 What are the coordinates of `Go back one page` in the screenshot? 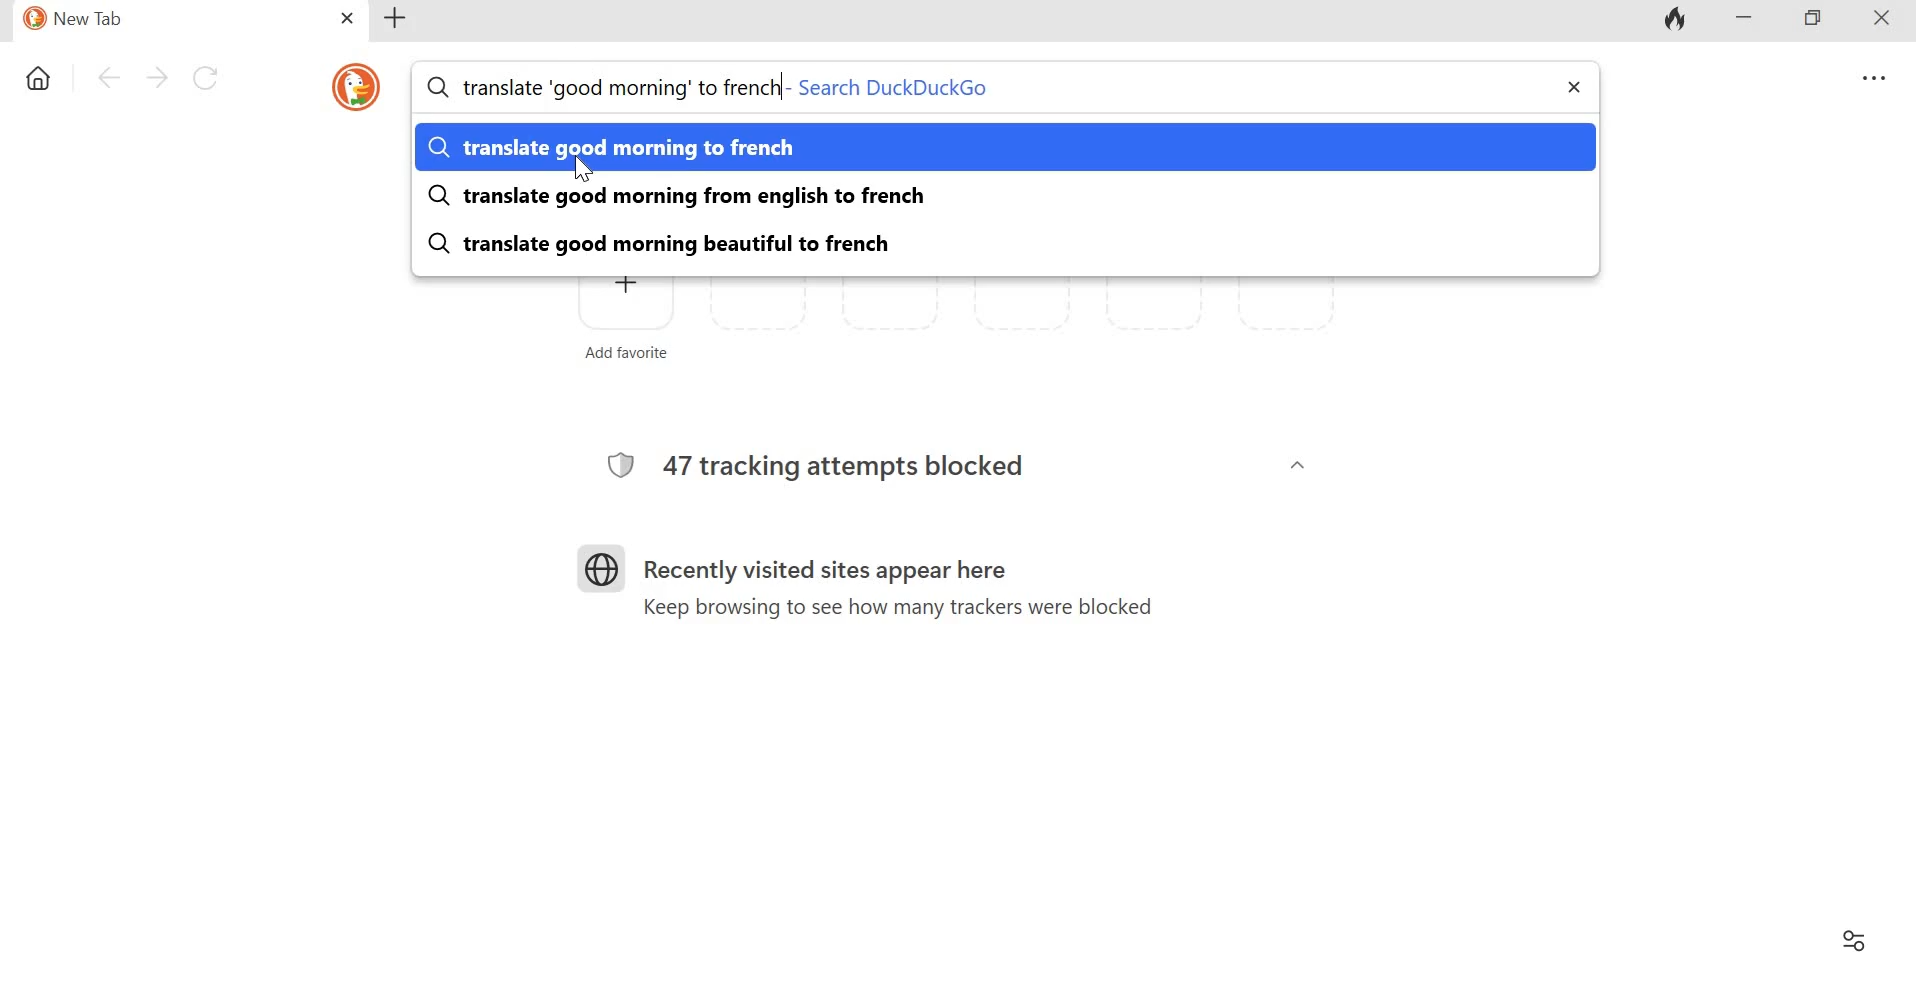 It's located at (104, 80).